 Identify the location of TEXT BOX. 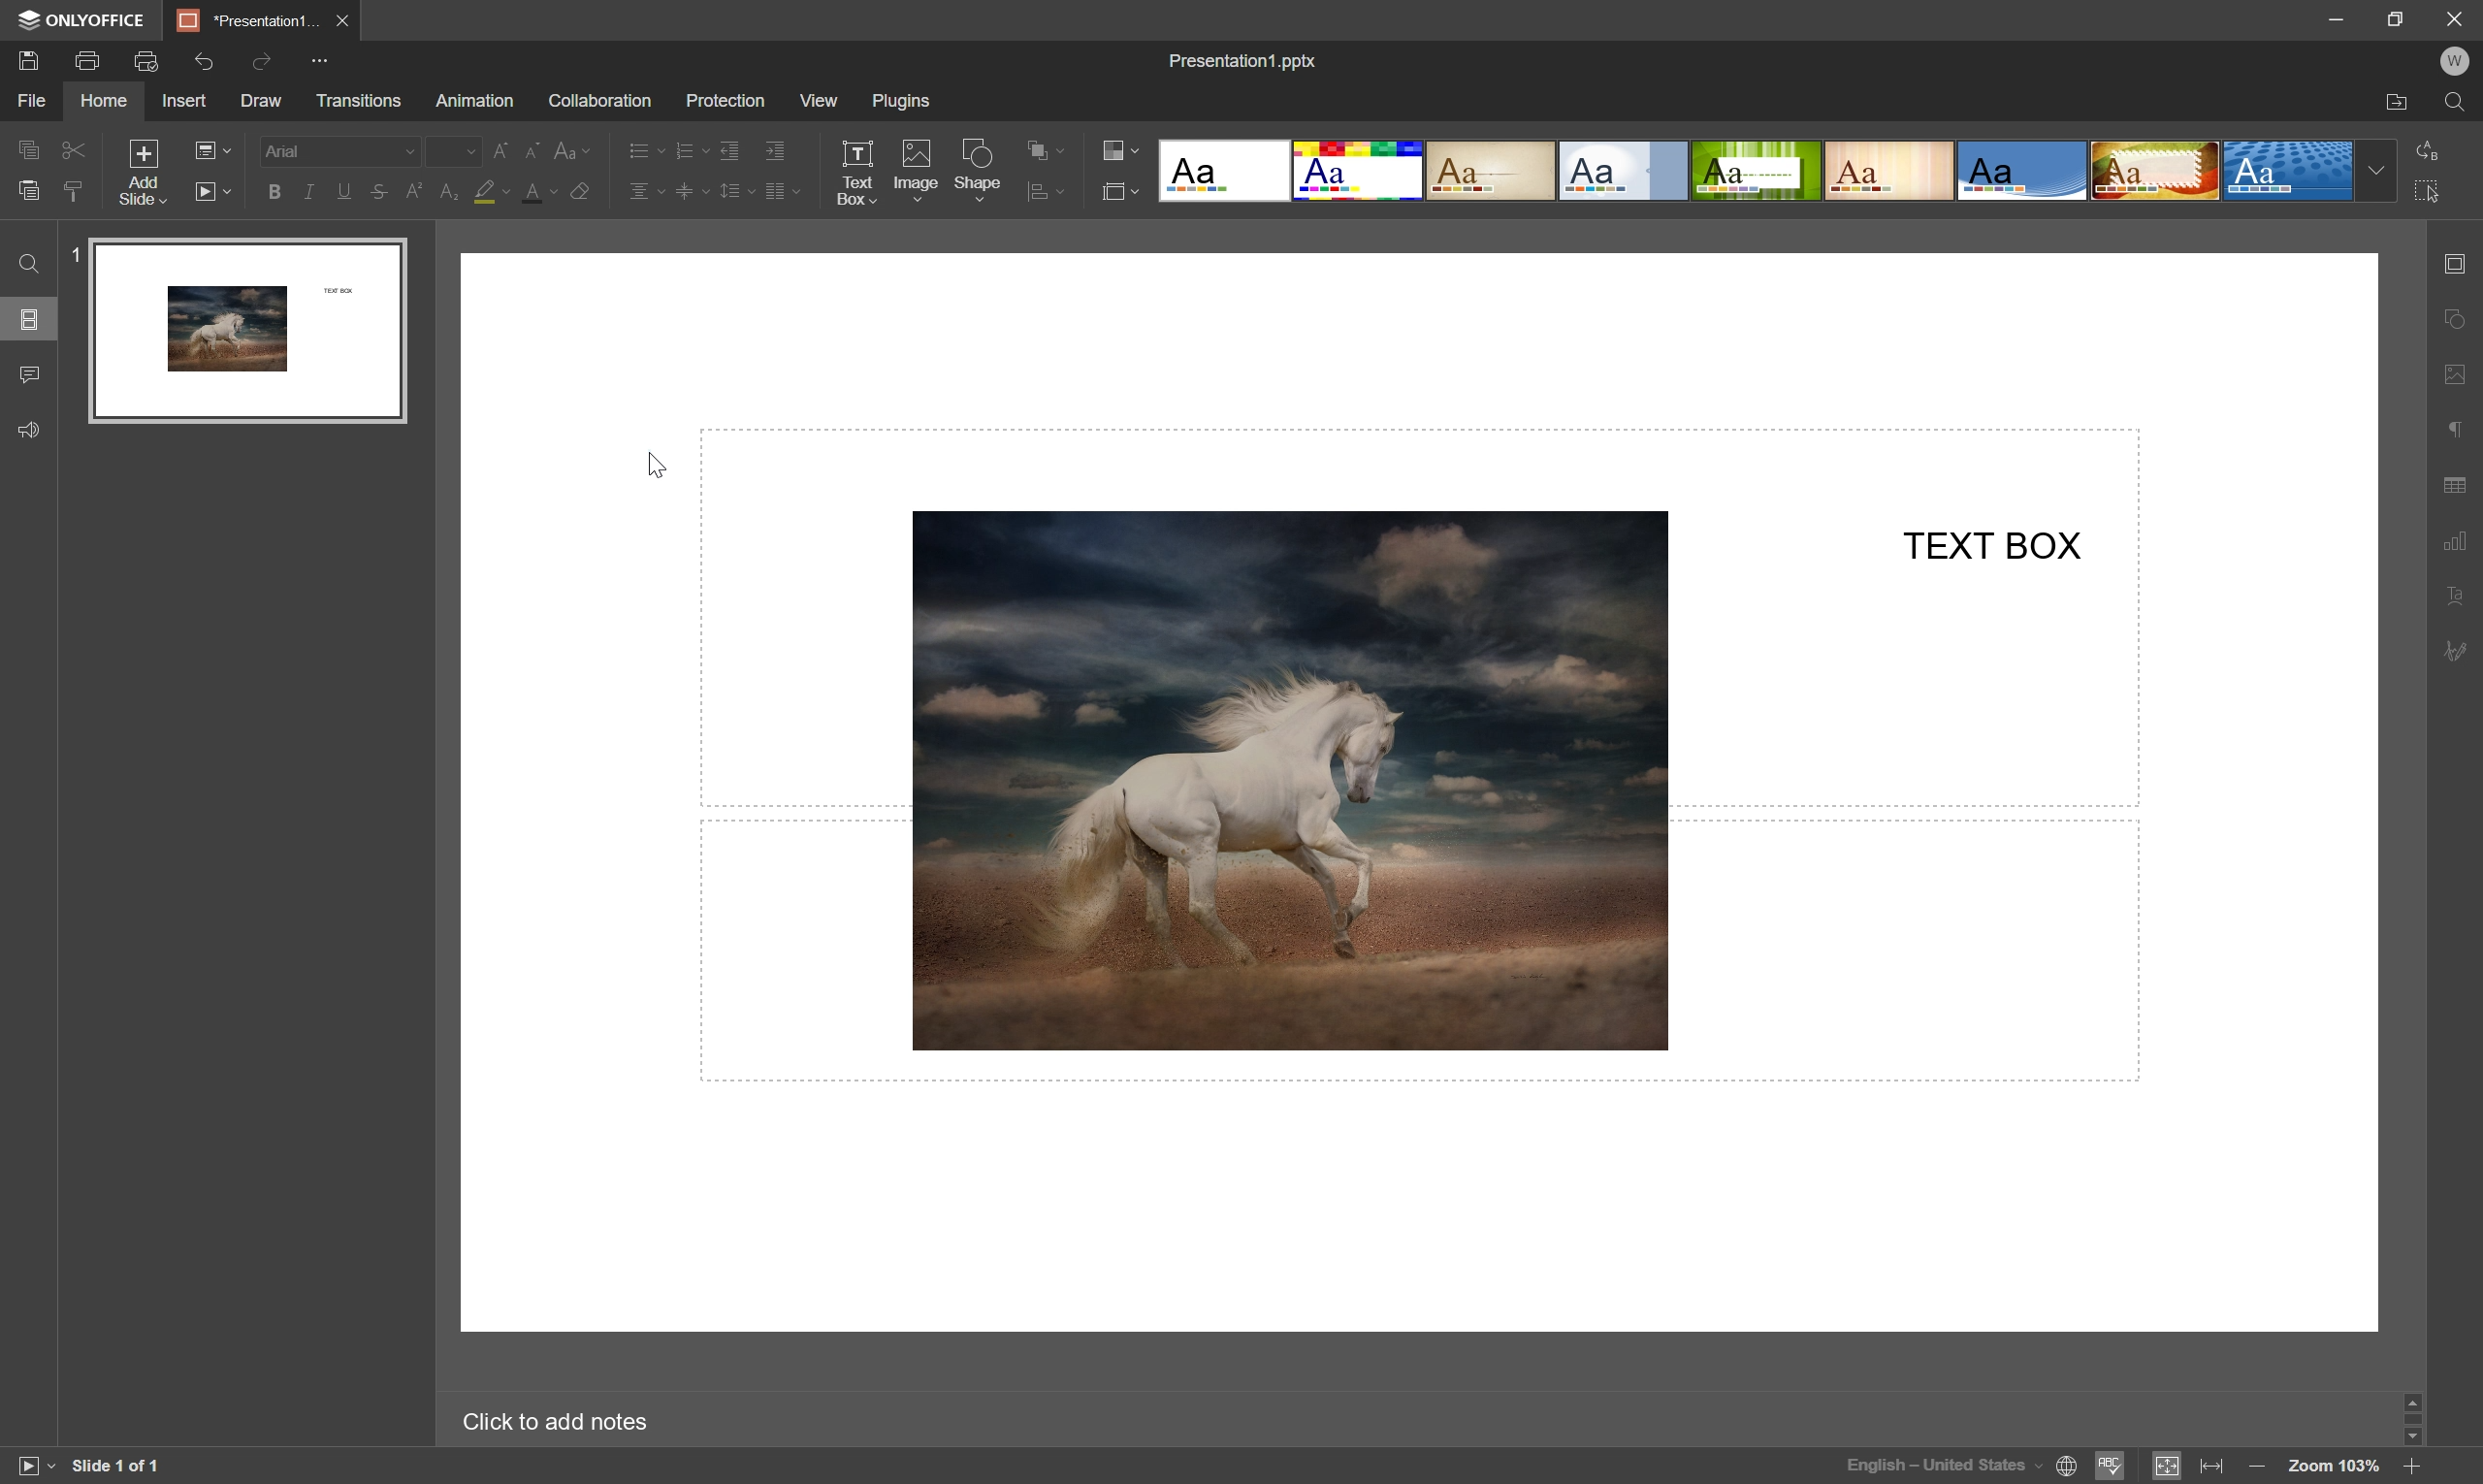
(1996, 543).